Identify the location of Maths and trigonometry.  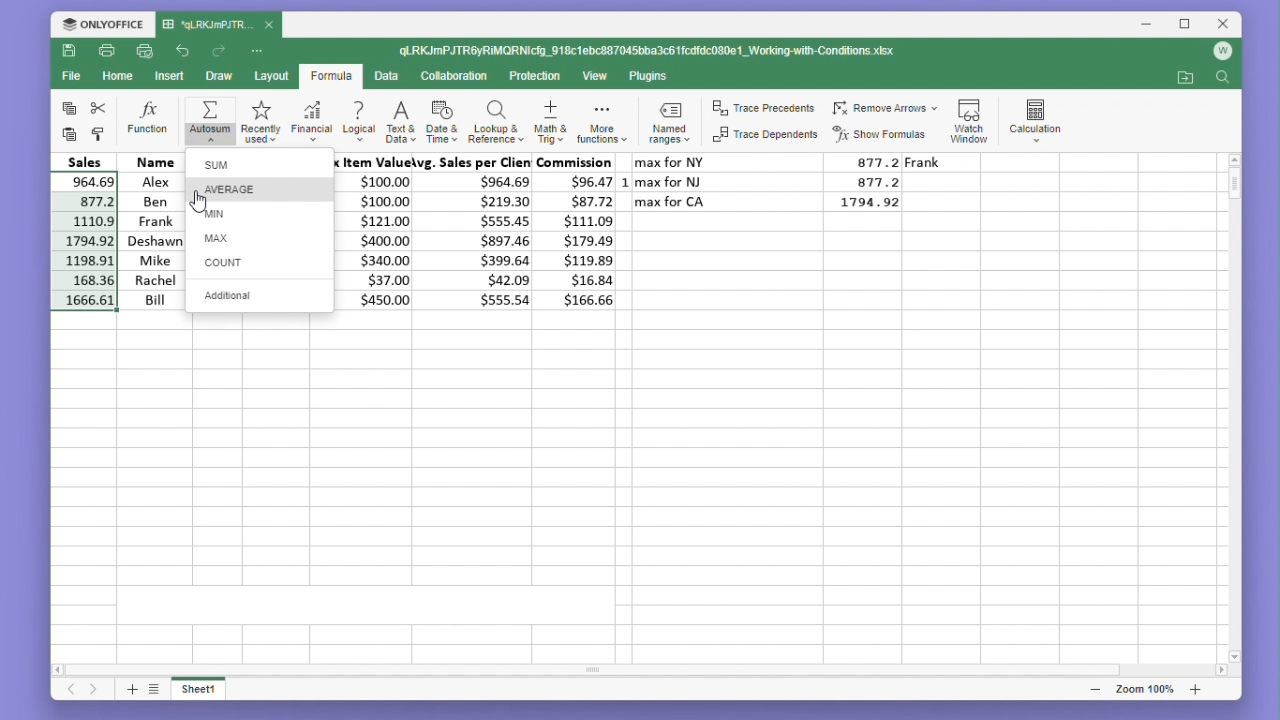
(551, 119).